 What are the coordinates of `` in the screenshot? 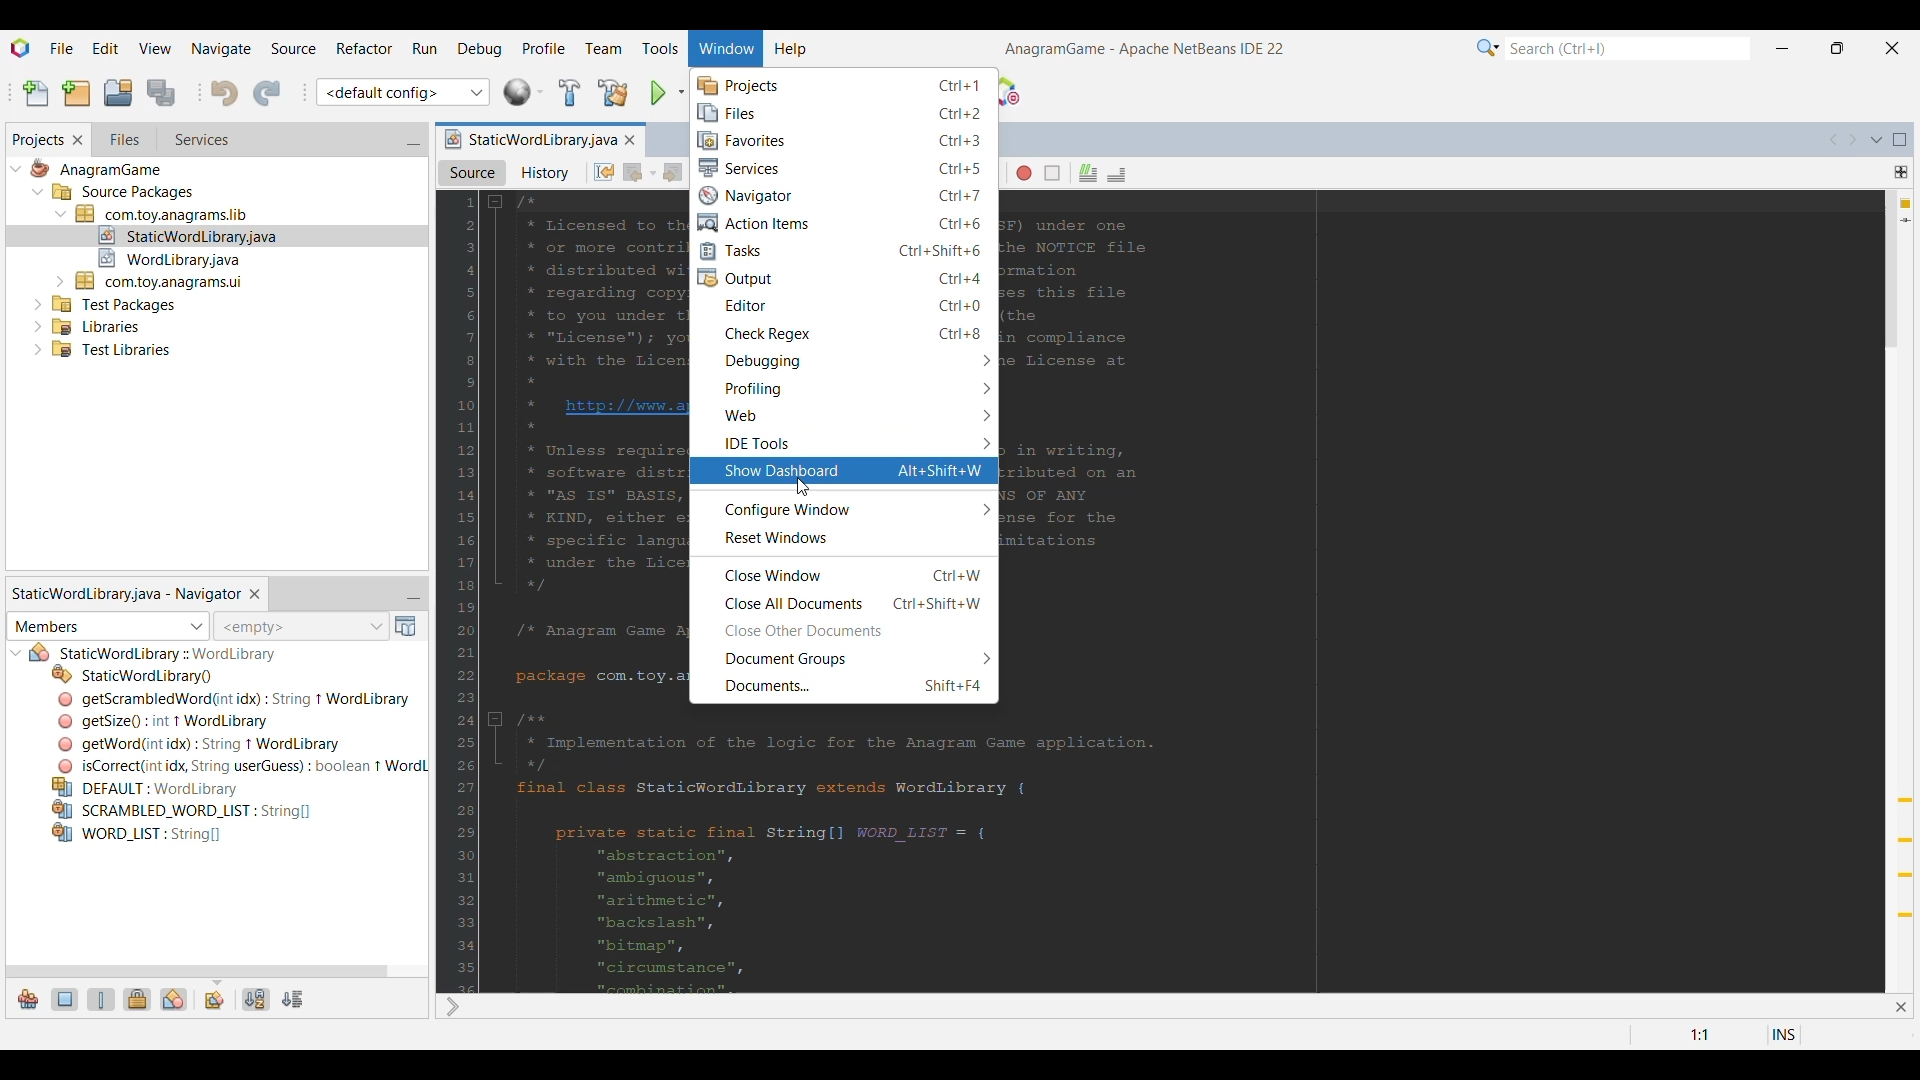 It's located at (235, 699).